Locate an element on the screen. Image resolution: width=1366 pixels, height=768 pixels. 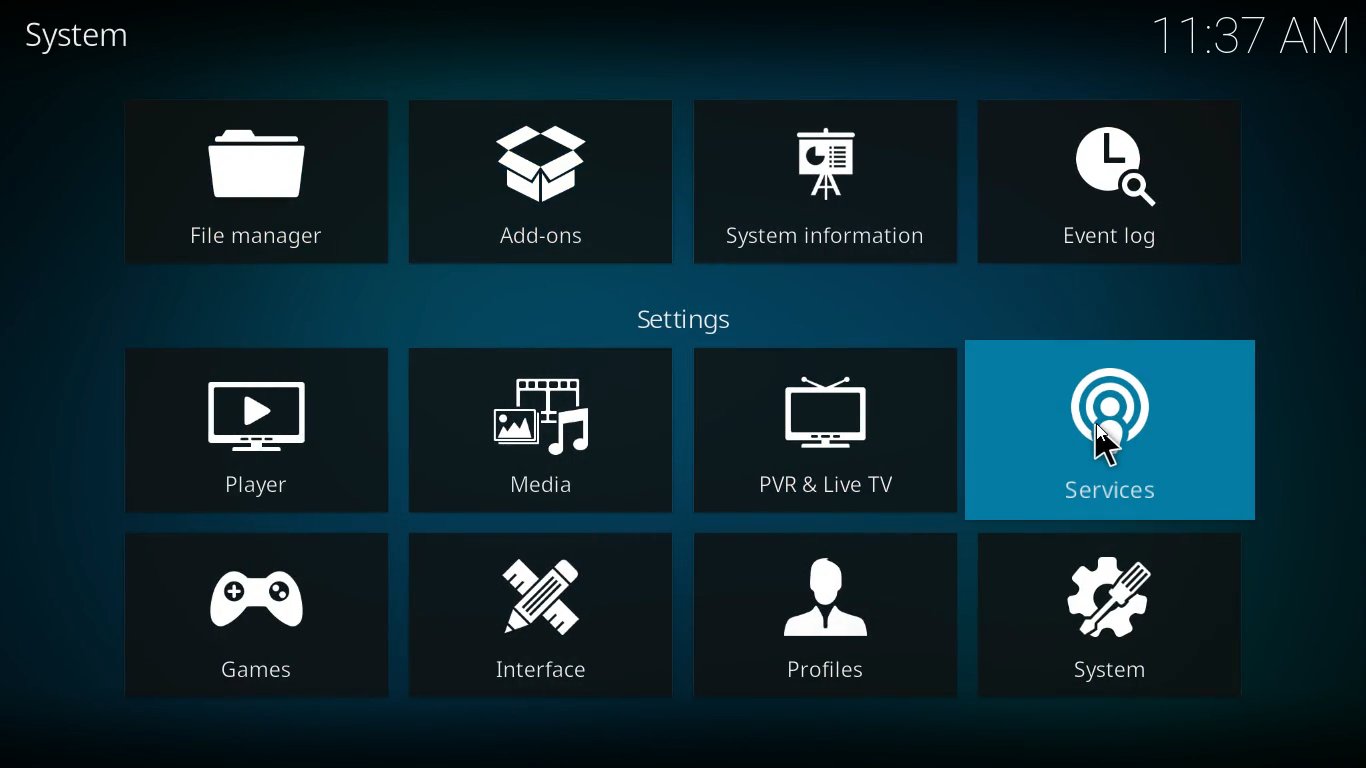
system is located at coordinates (94, 36).